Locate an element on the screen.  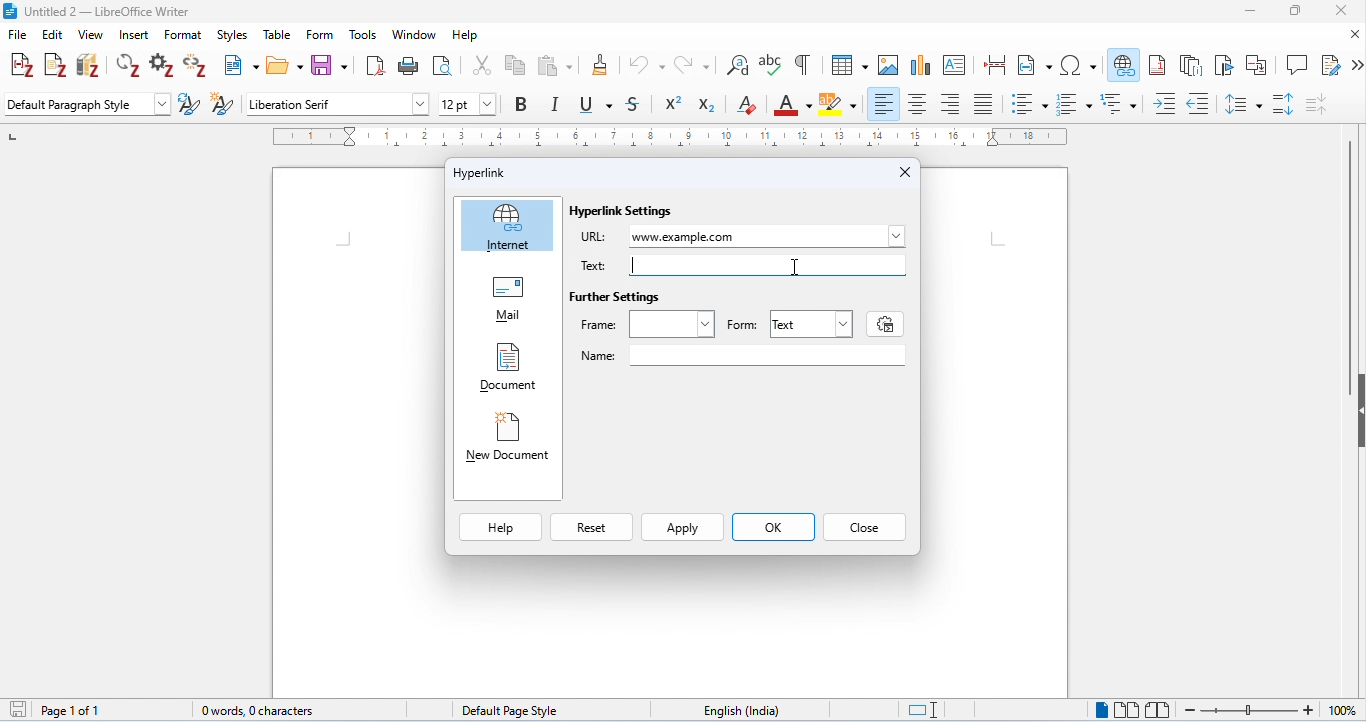
Close is located at coordinates (871, 526).